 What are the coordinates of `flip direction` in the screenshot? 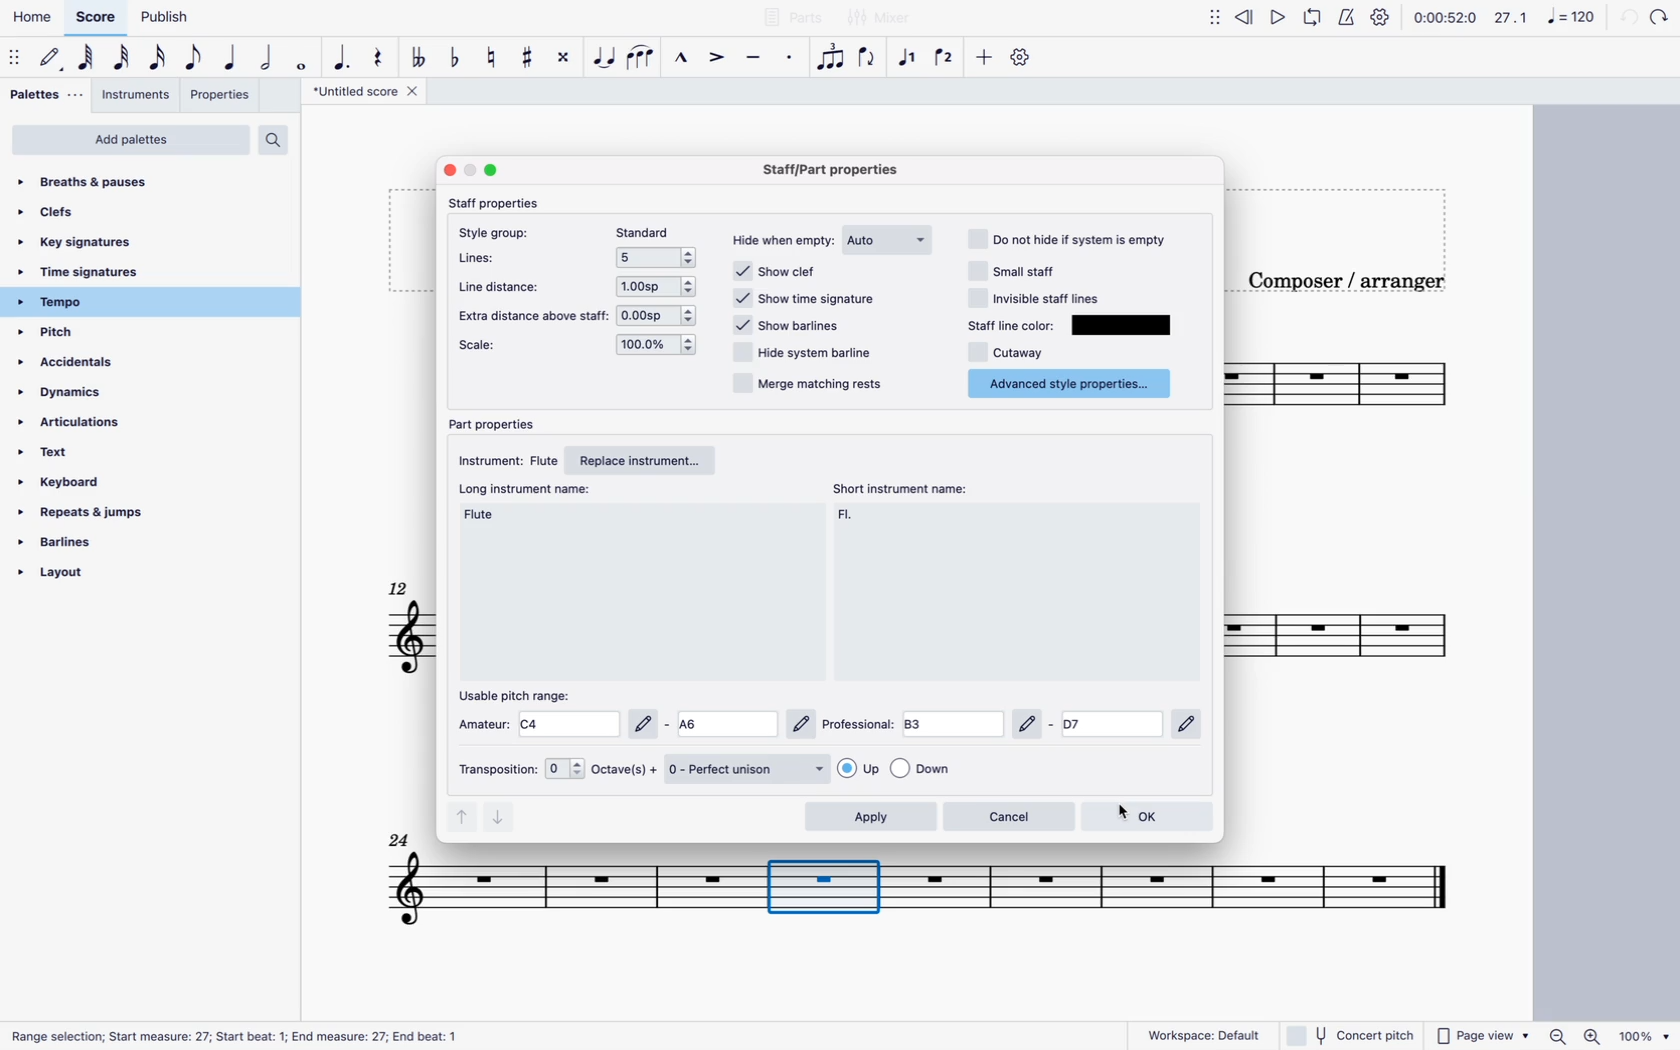 It's located at (870, 58).